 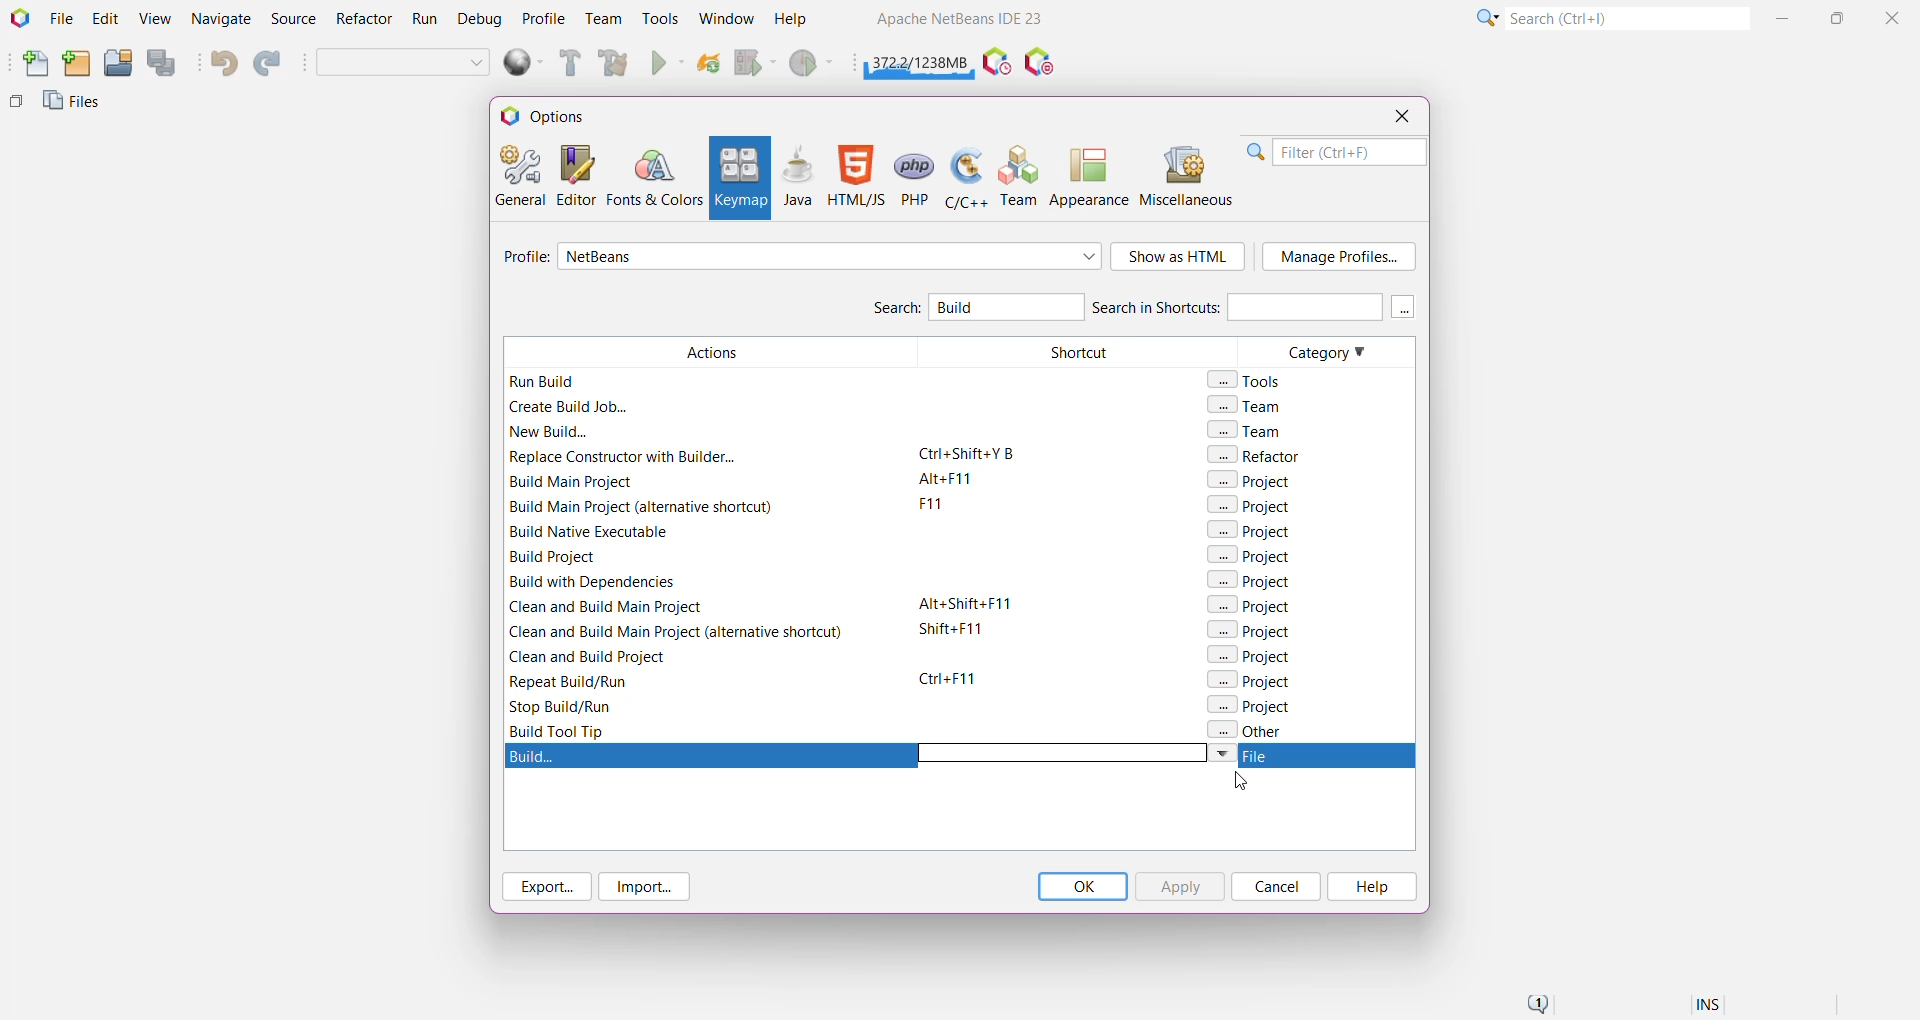 What do you see at coordinates (1536, 1005) in the screenshot?
I see `Notifications` at bounding box center [1536, 1005].